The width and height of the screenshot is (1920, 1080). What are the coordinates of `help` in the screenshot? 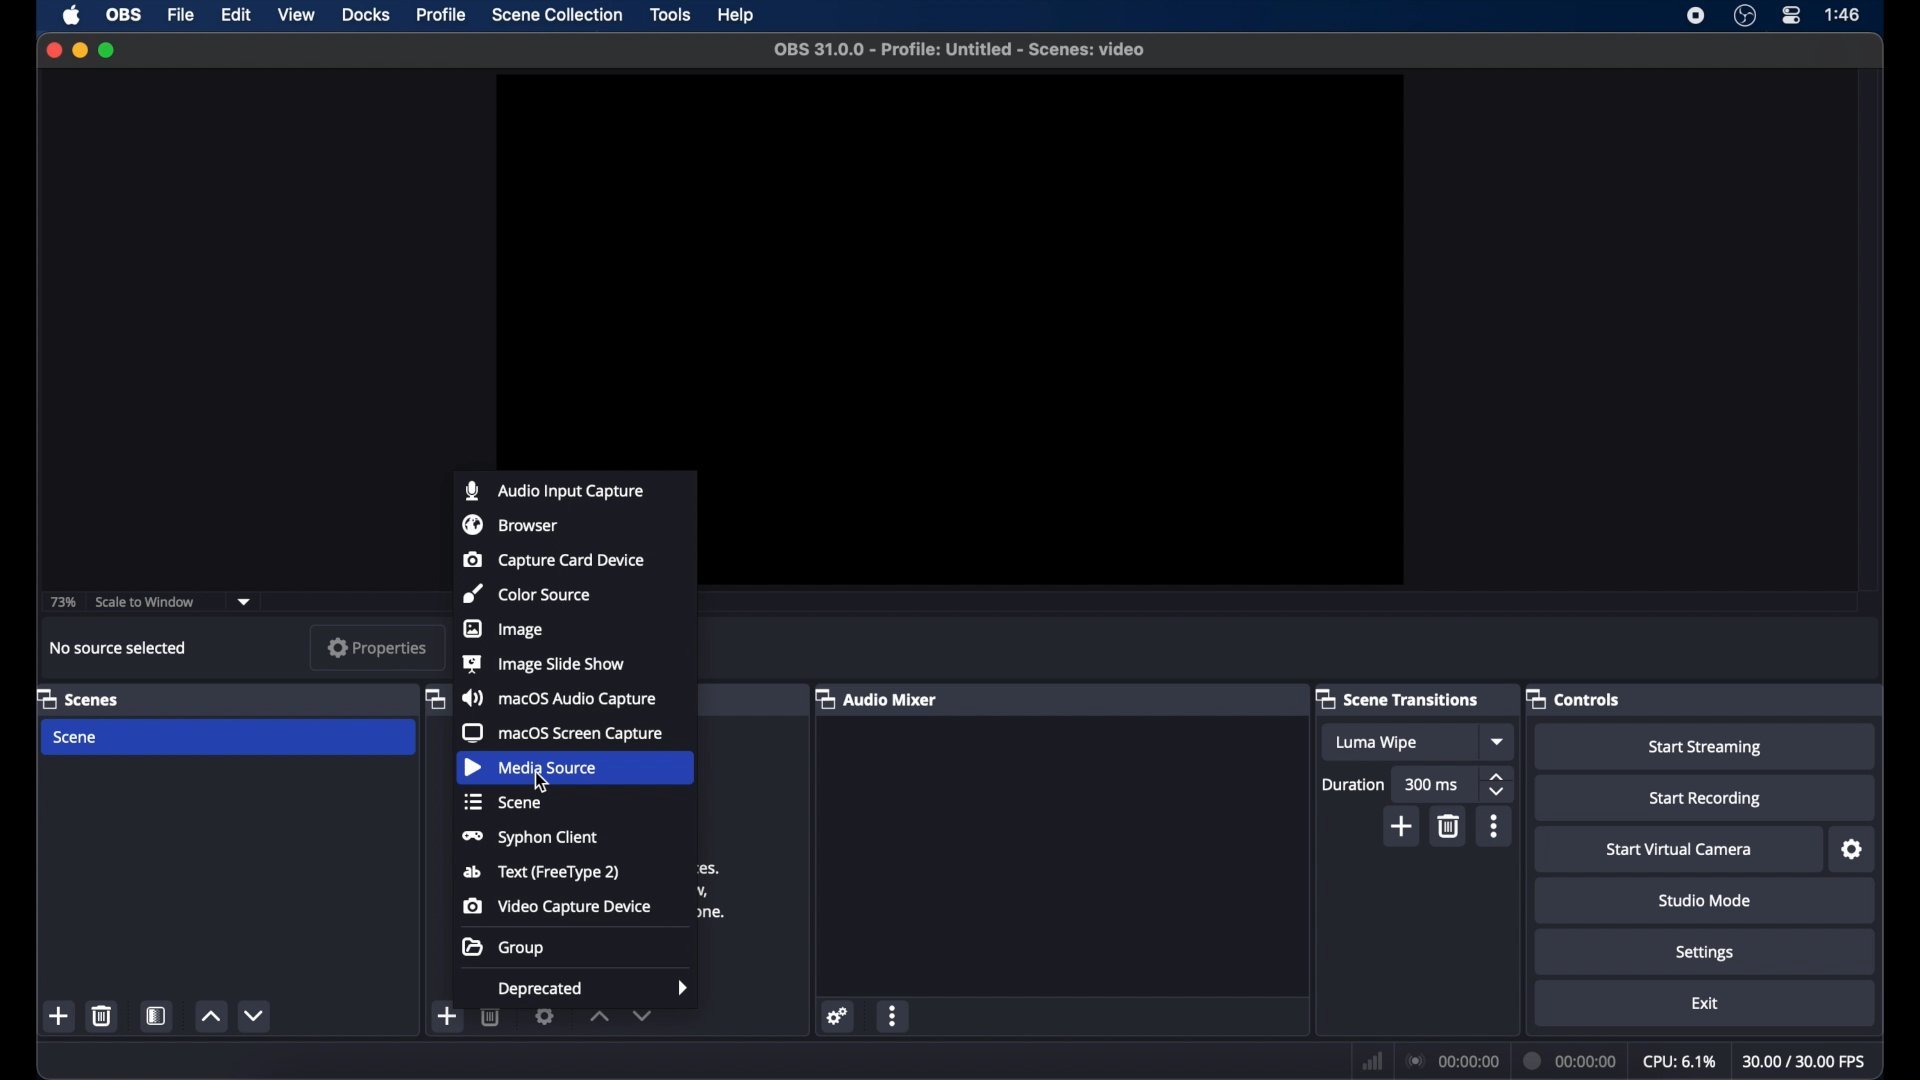 It's located at (738, 17).